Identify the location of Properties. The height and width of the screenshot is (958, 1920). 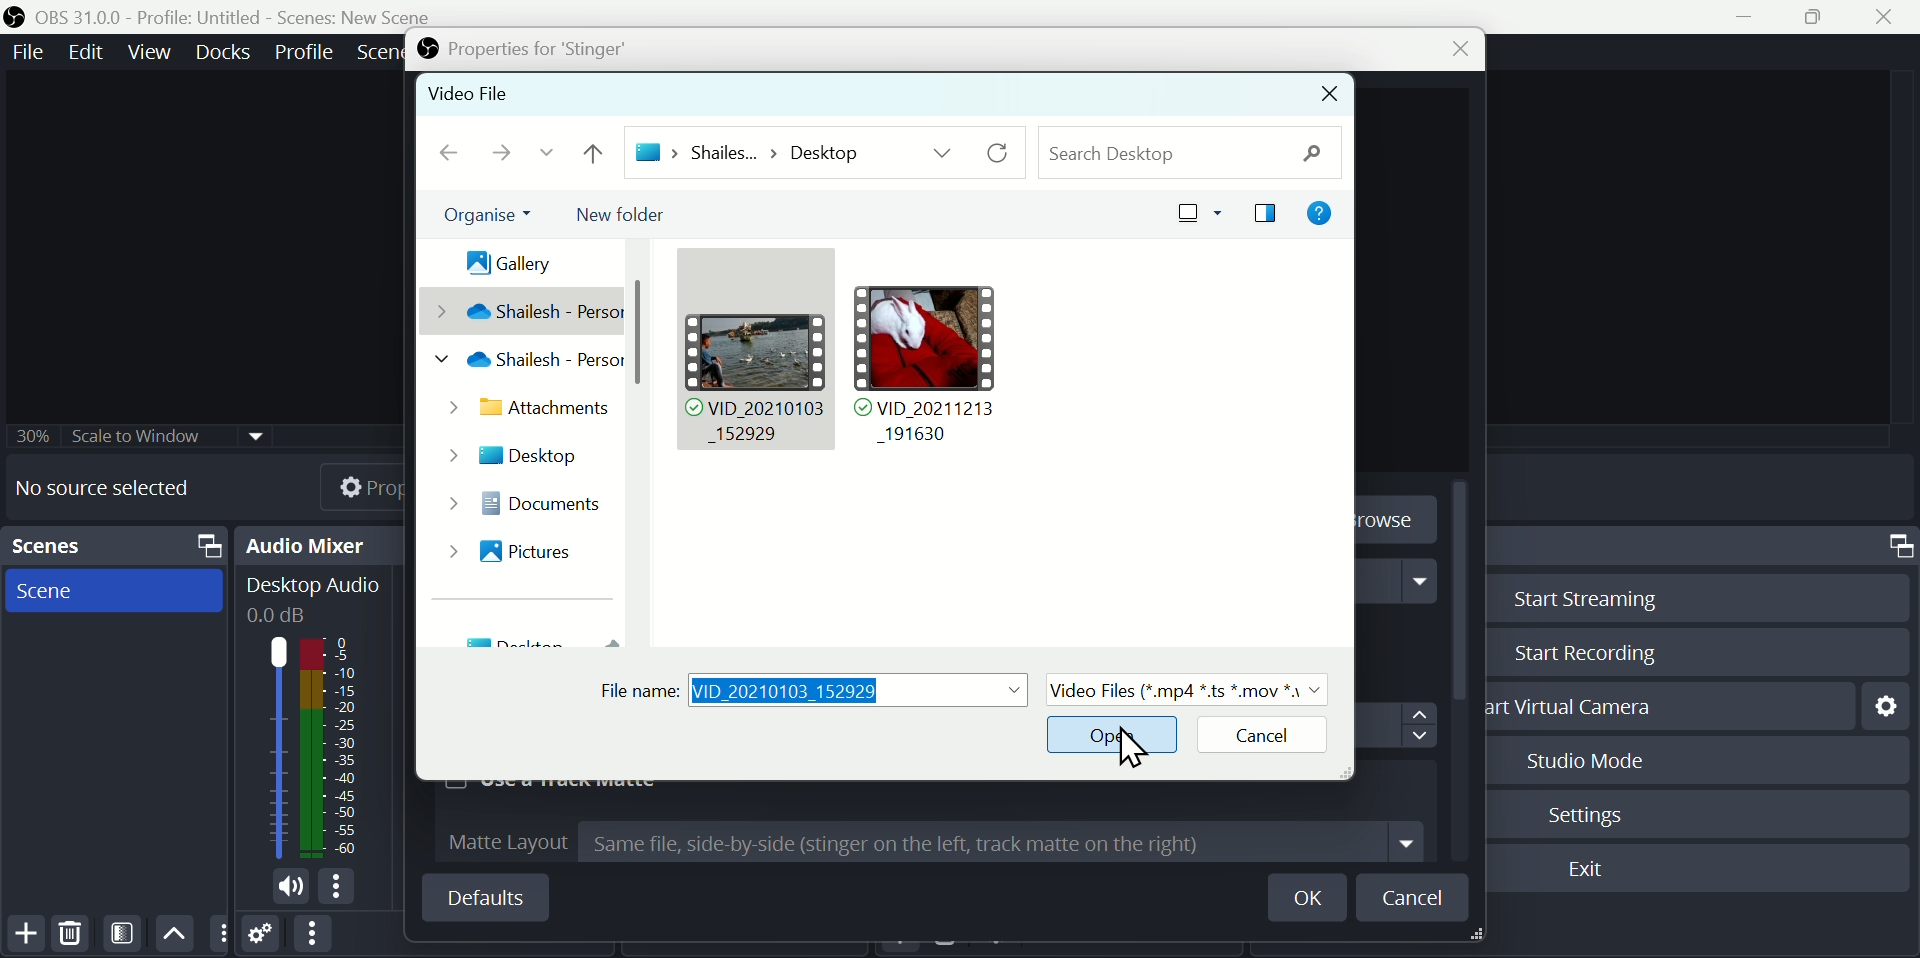
(345, 484).